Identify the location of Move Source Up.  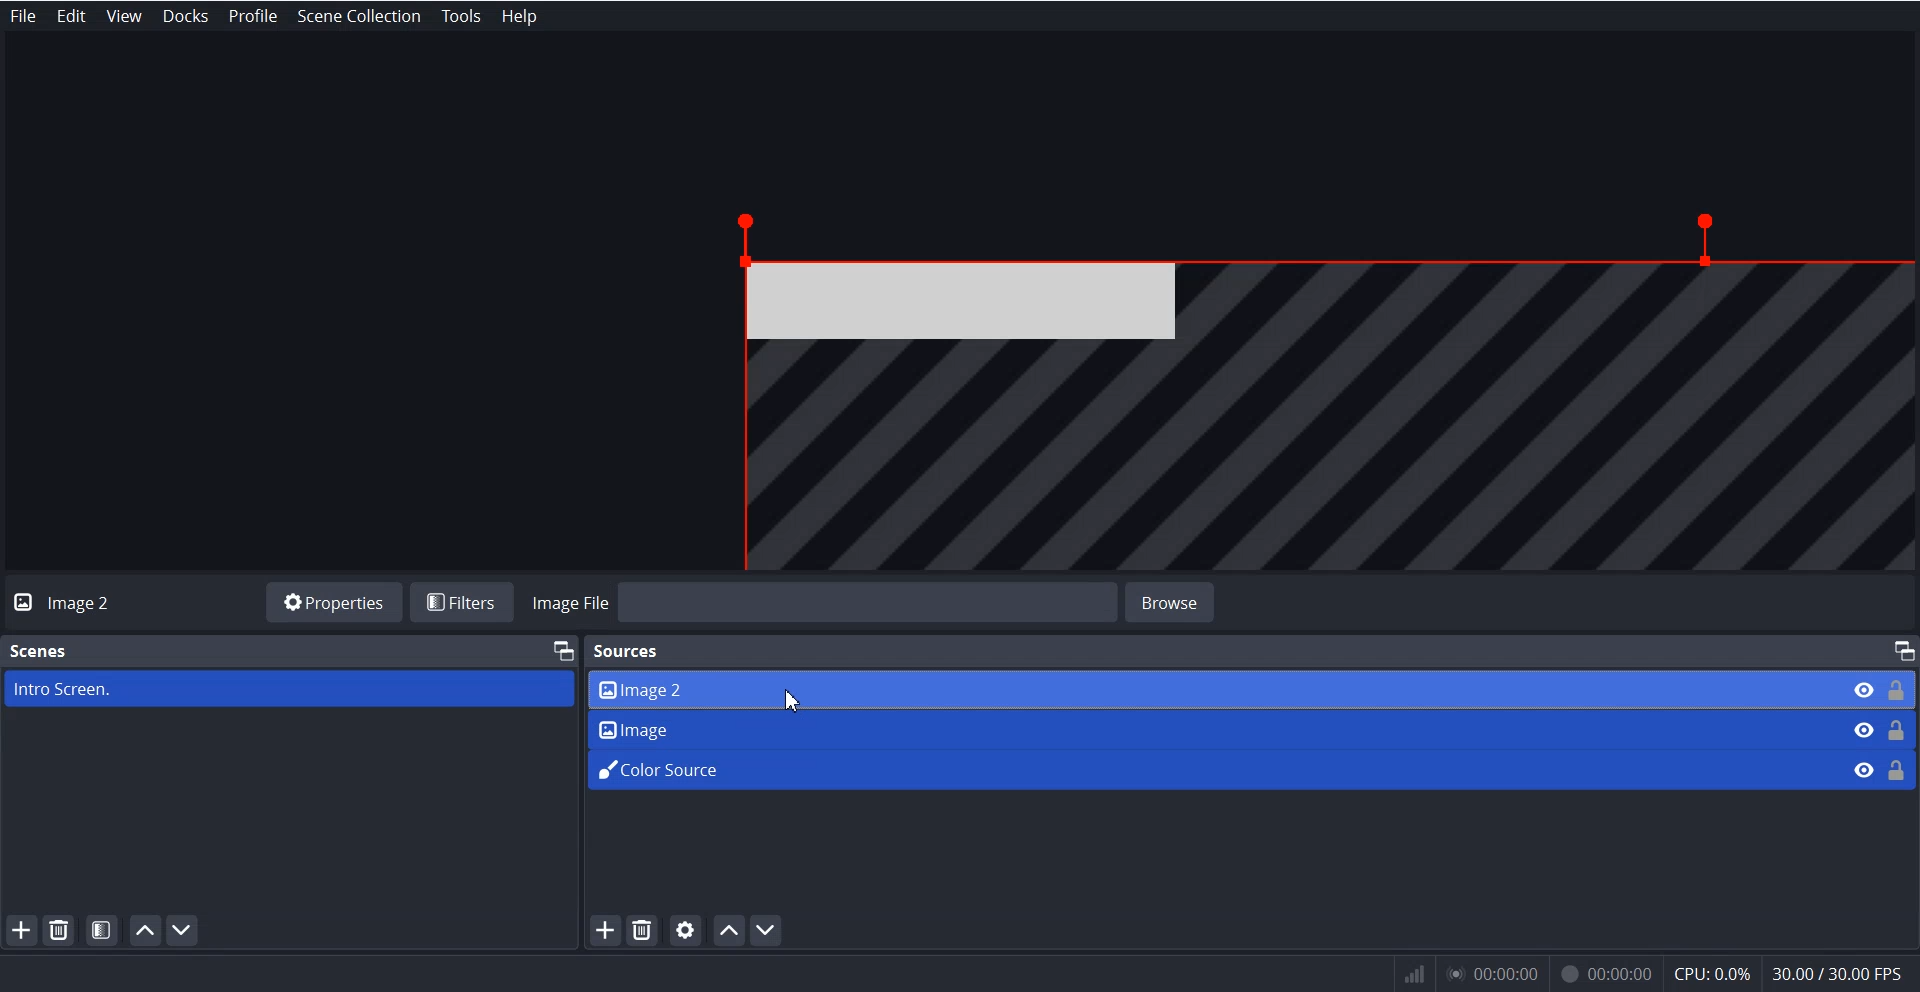
(729, 930).